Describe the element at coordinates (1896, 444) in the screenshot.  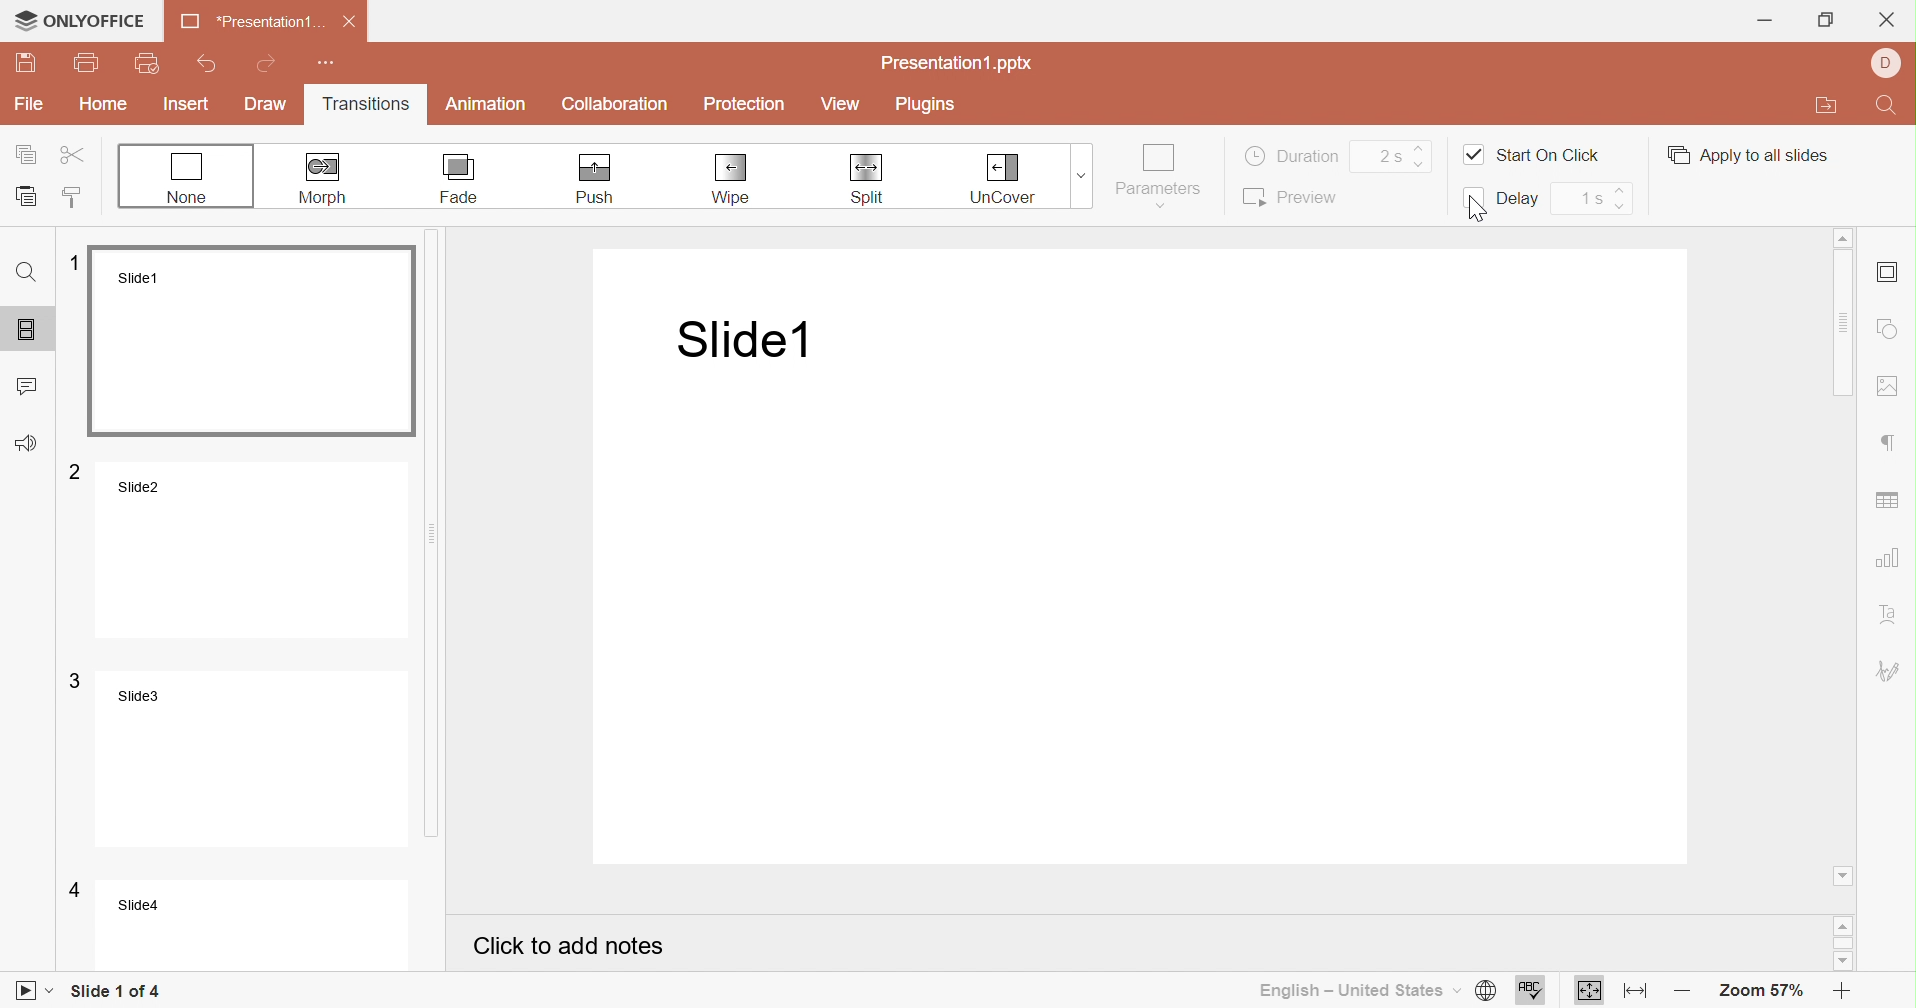
I see `Paragraph settings` at that location.